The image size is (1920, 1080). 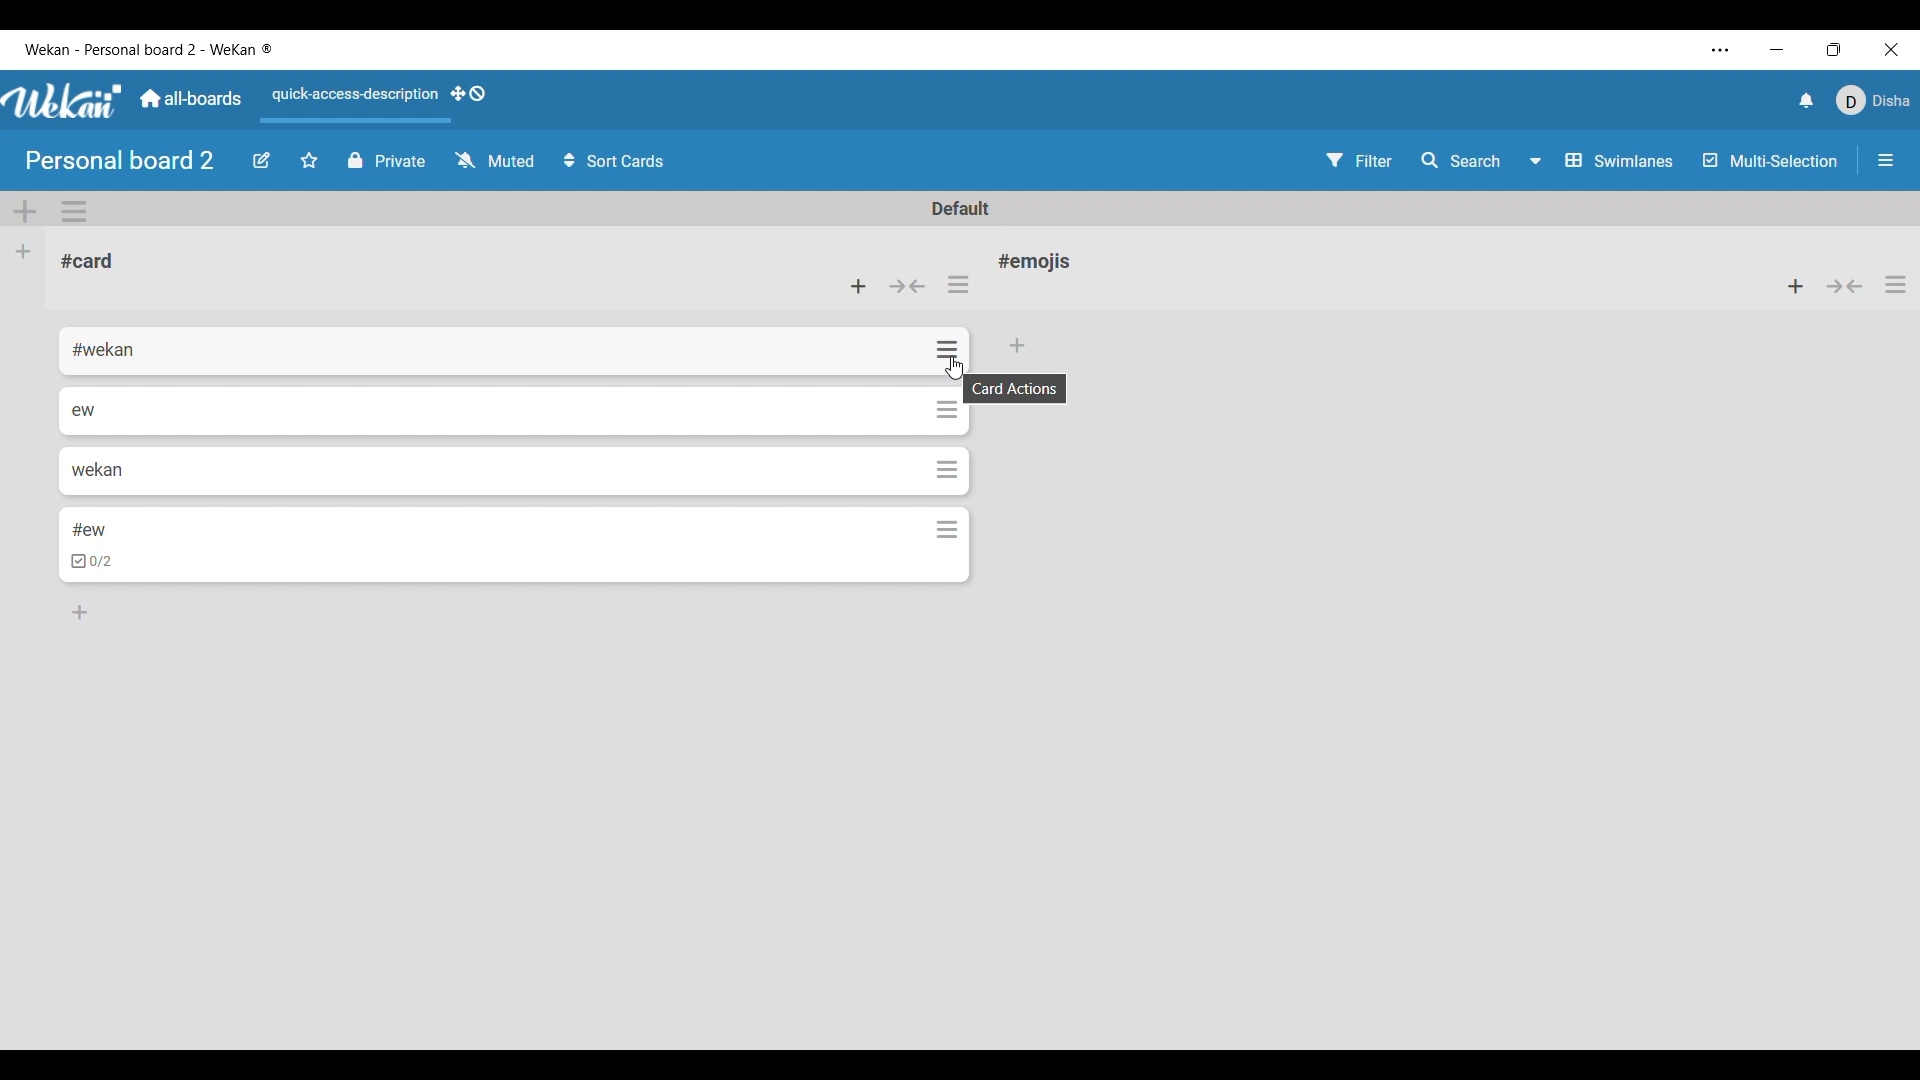 What do you see at coordinates (1845, 286) in the screenshot?
I see `Collapse` at bounding box center [1845, 286].